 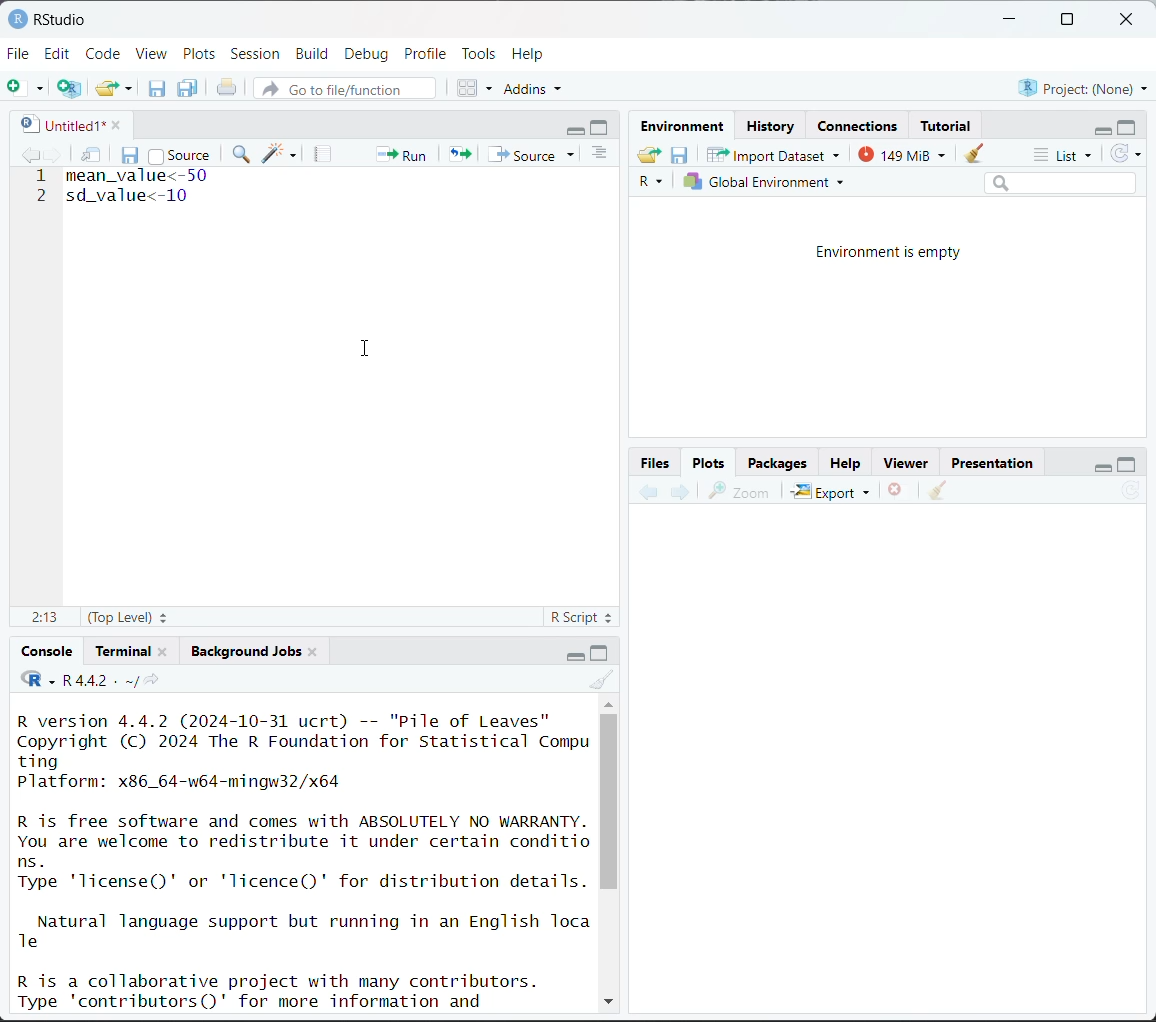 What do you see at coordinates (43, 618) in the screenshot?
I see `2:13` at bounding box center [43, 618].